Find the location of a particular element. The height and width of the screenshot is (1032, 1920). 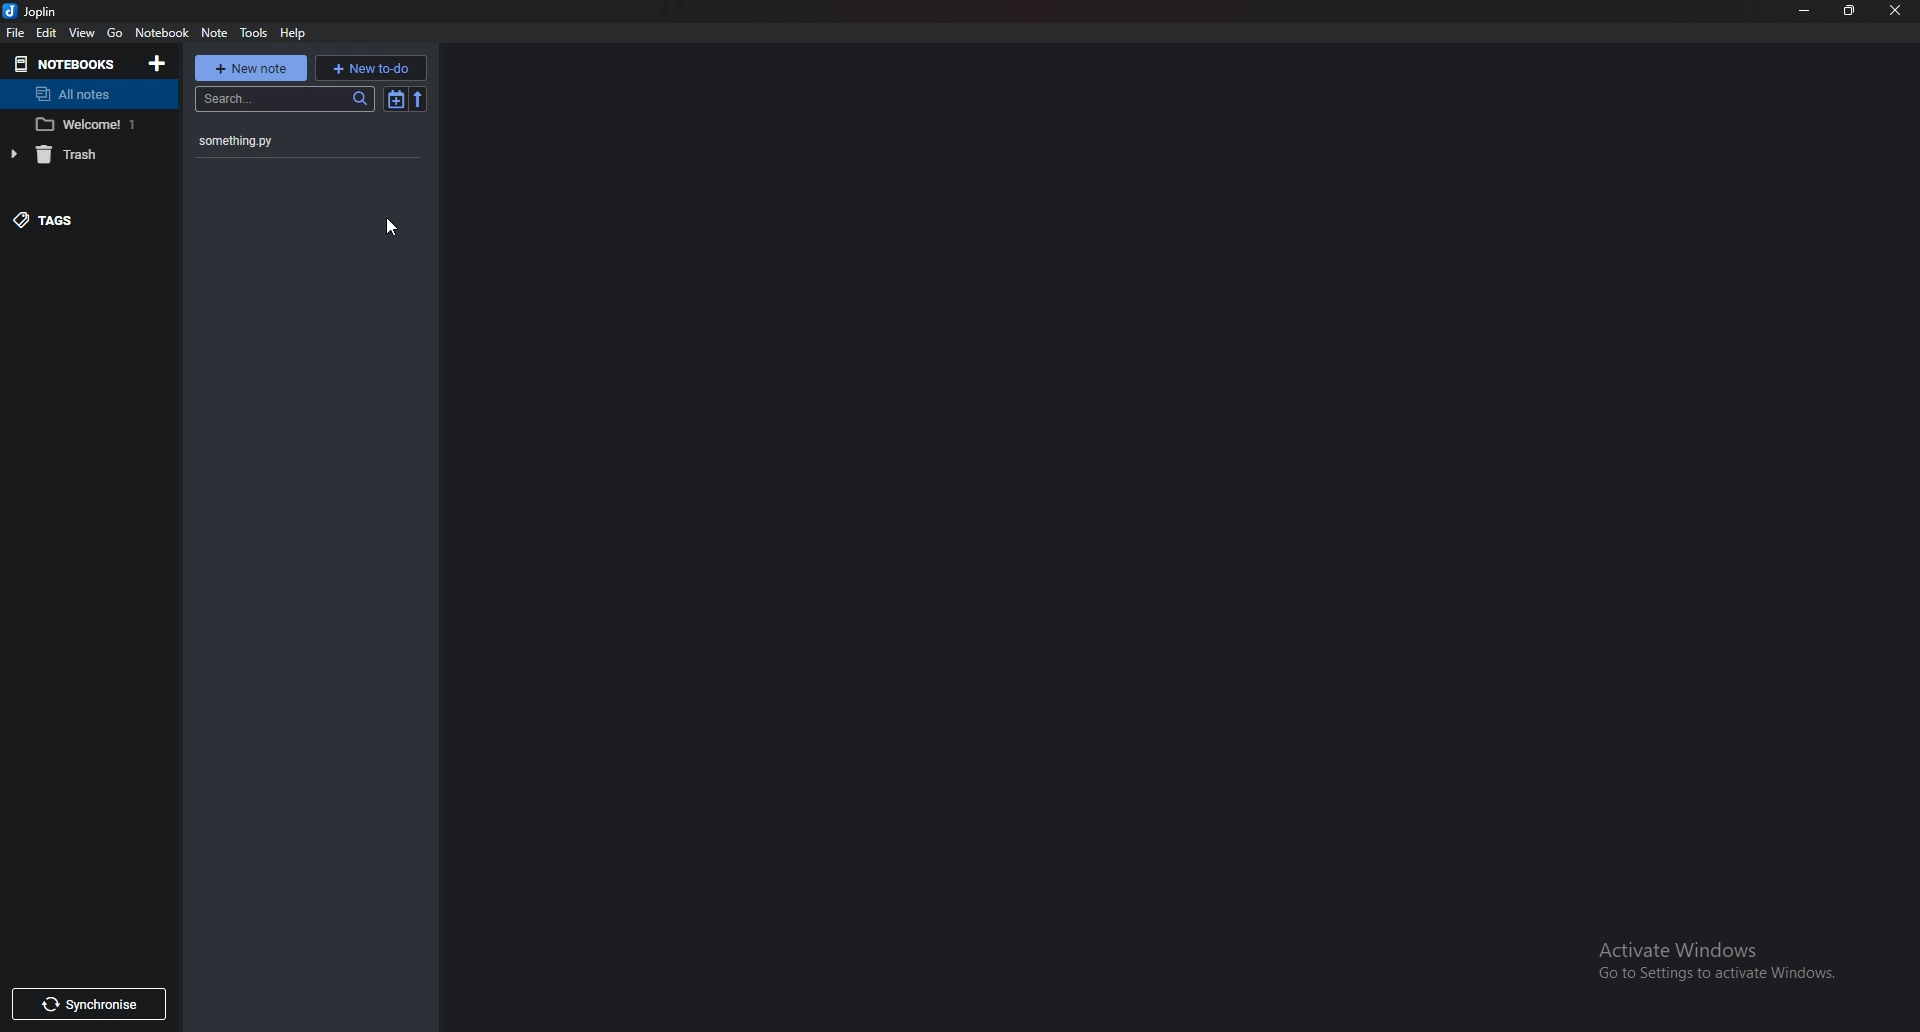

New note is located at coordinates (251, 69).